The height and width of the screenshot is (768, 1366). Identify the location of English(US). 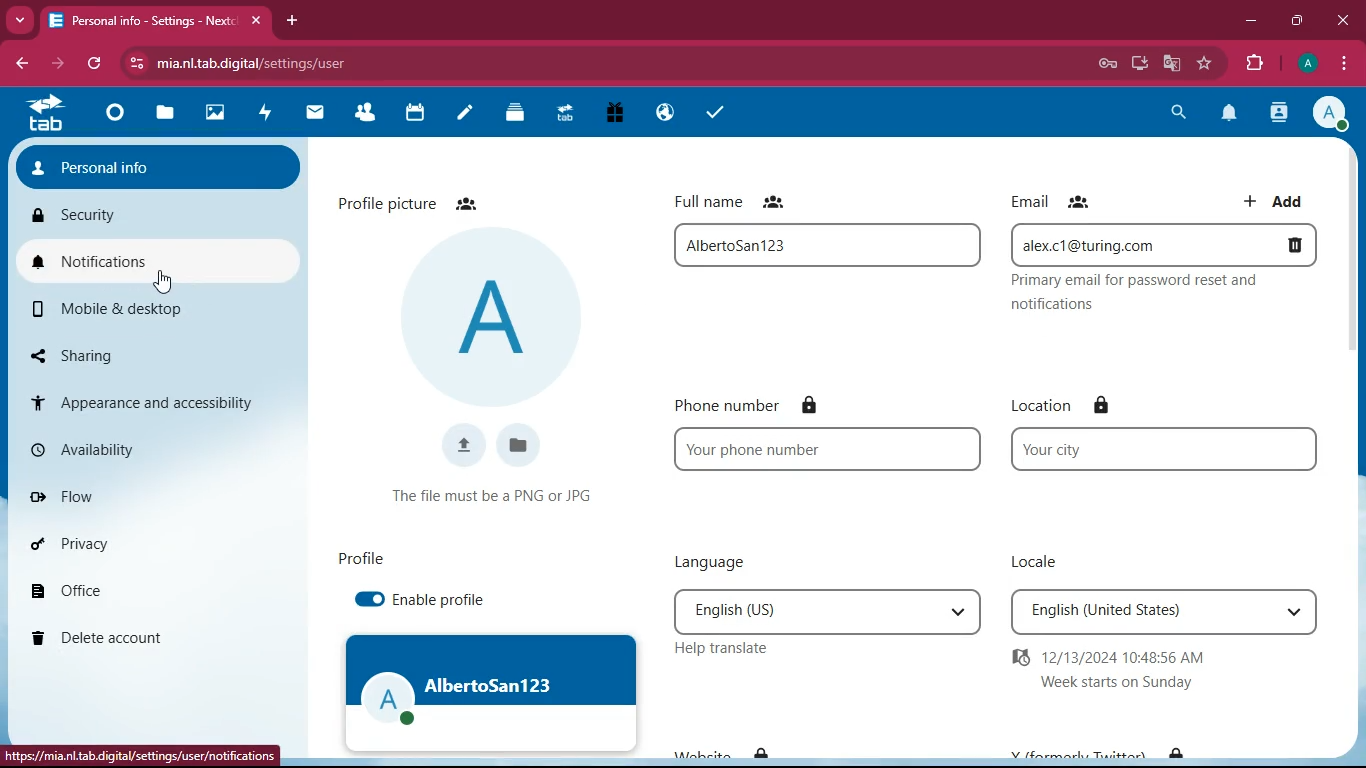
(826, 611).